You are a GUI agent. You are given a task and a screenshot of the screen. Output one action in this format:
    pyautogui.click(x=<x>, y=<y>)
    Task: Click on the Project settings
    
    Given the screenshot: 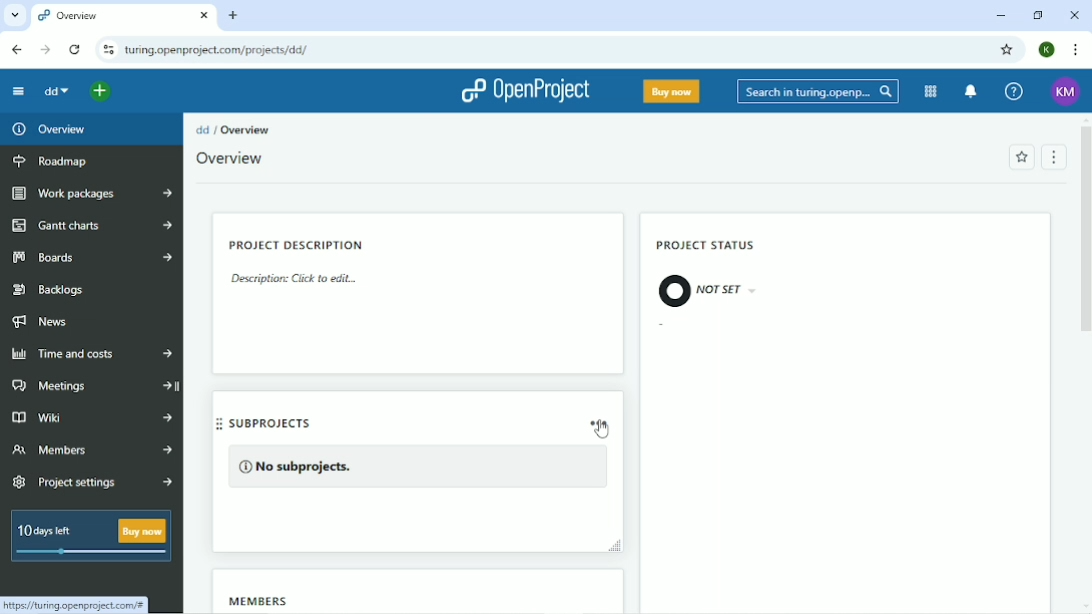 What is the action you would take?
    pyautogui.click(x=96, y=483)
    